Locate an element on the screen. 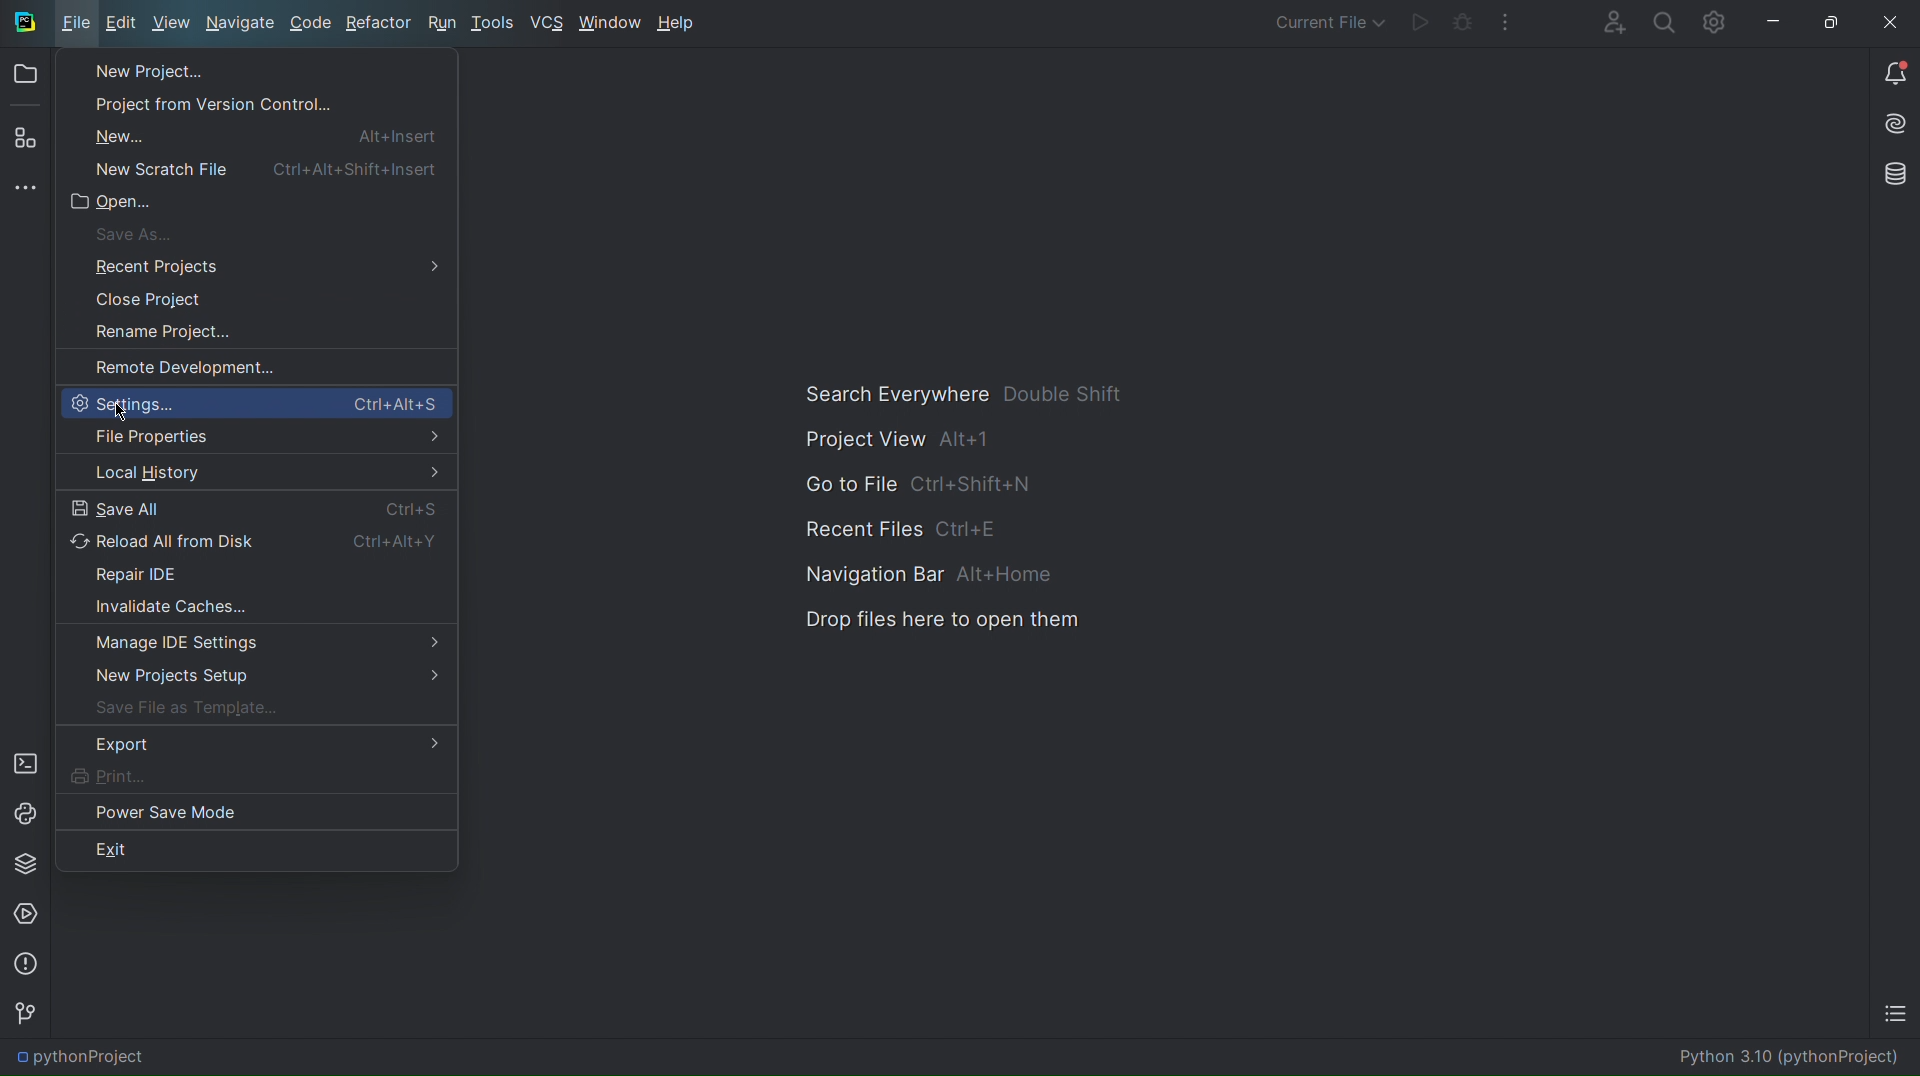 The height and width of the screenshot is (1076, 1920). Maximize is located at coordinates (1828, 21).